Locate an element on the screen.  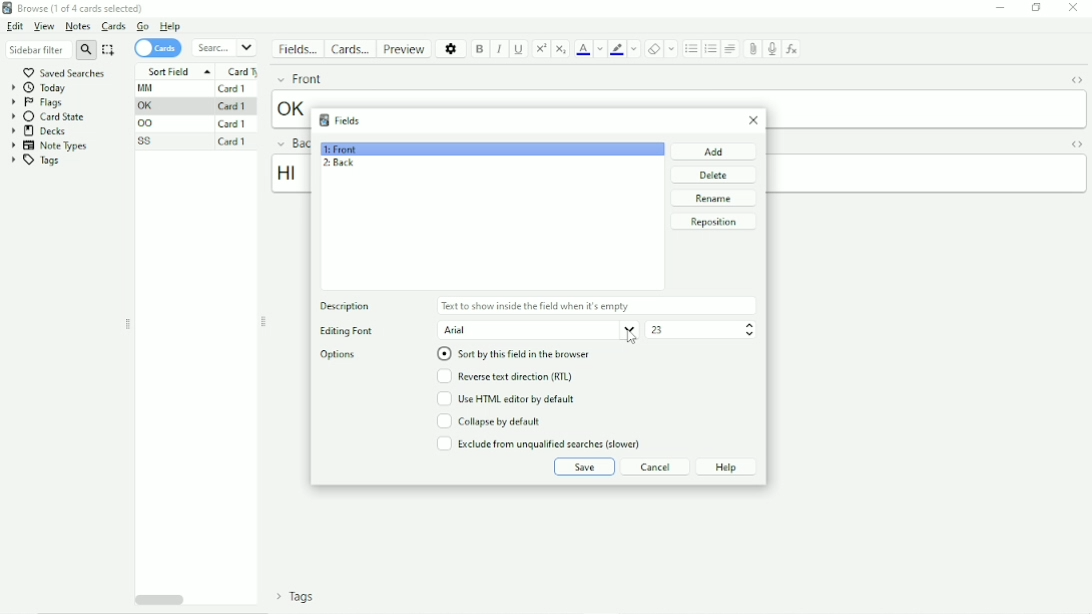
Cards is located at coordinates (352, 49).